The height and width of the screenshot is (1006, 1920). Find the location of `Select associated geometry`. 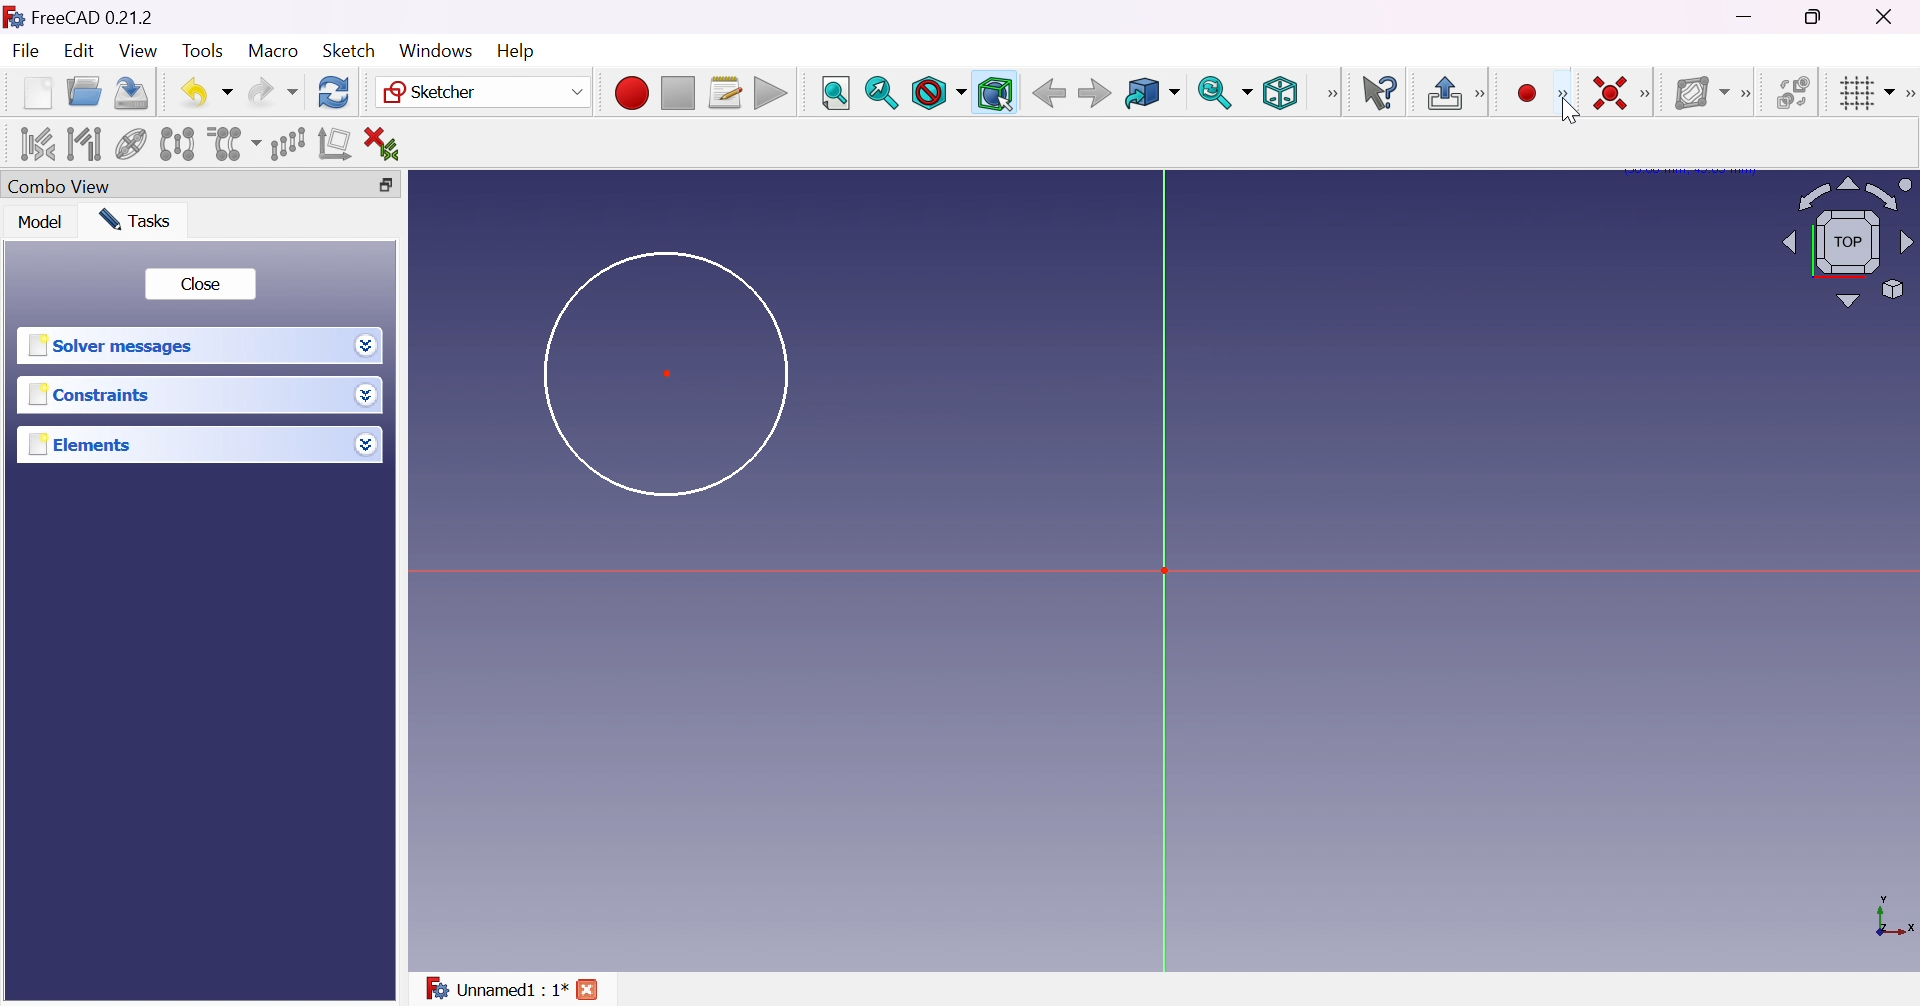

Select associated geometry is located at coordinates (85, 142).